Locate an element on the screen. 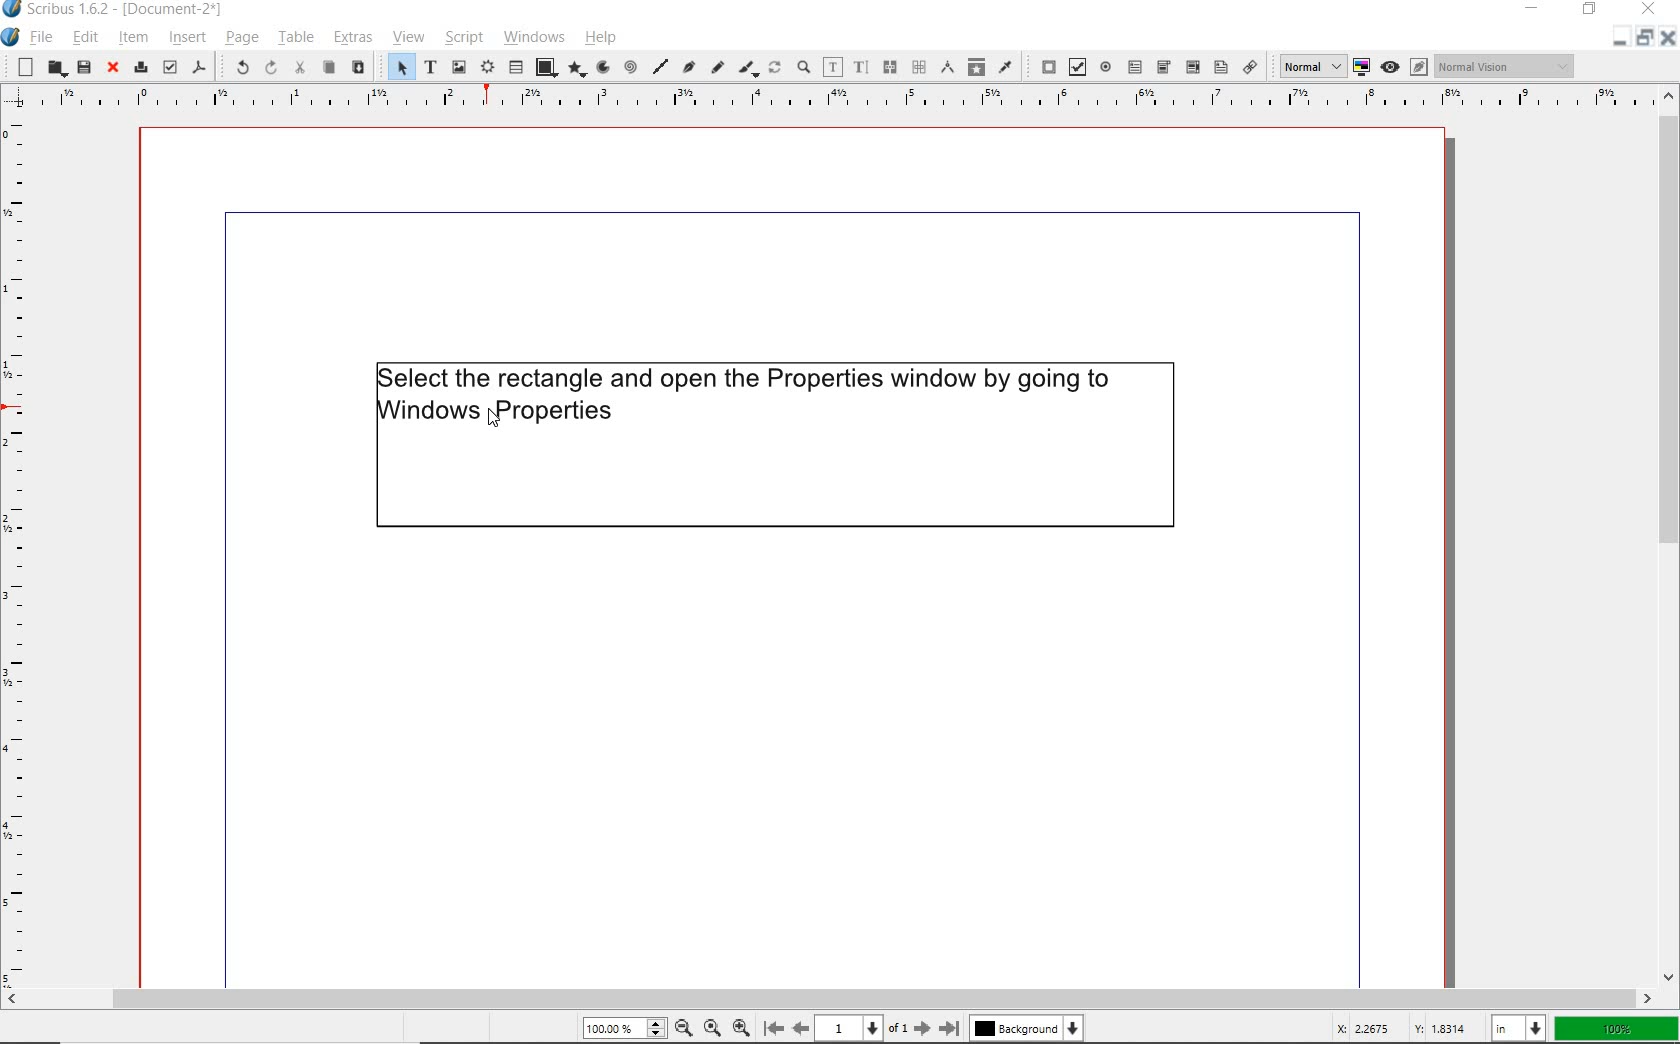 This screenshot has height=1044, width=1680. close is located at coordinates (1668, 42).